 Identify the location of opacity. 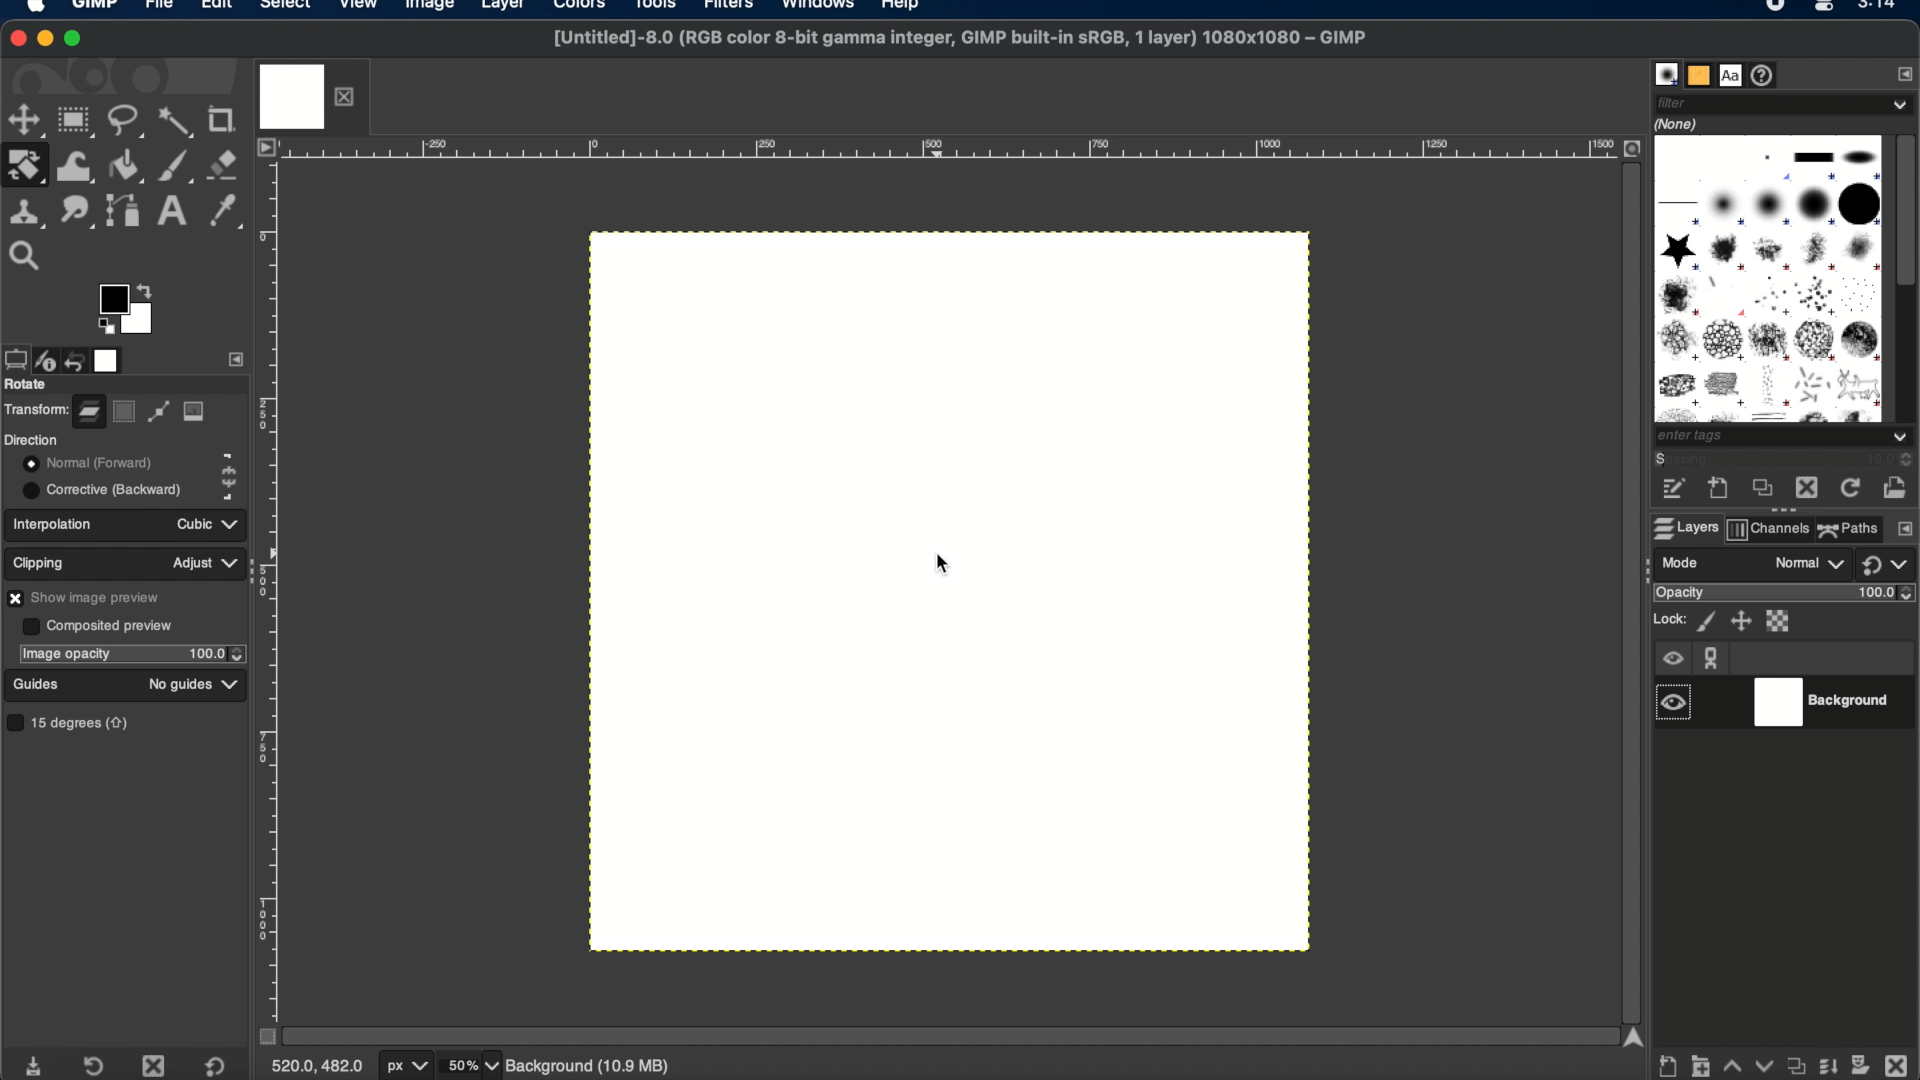
(1679, 594).